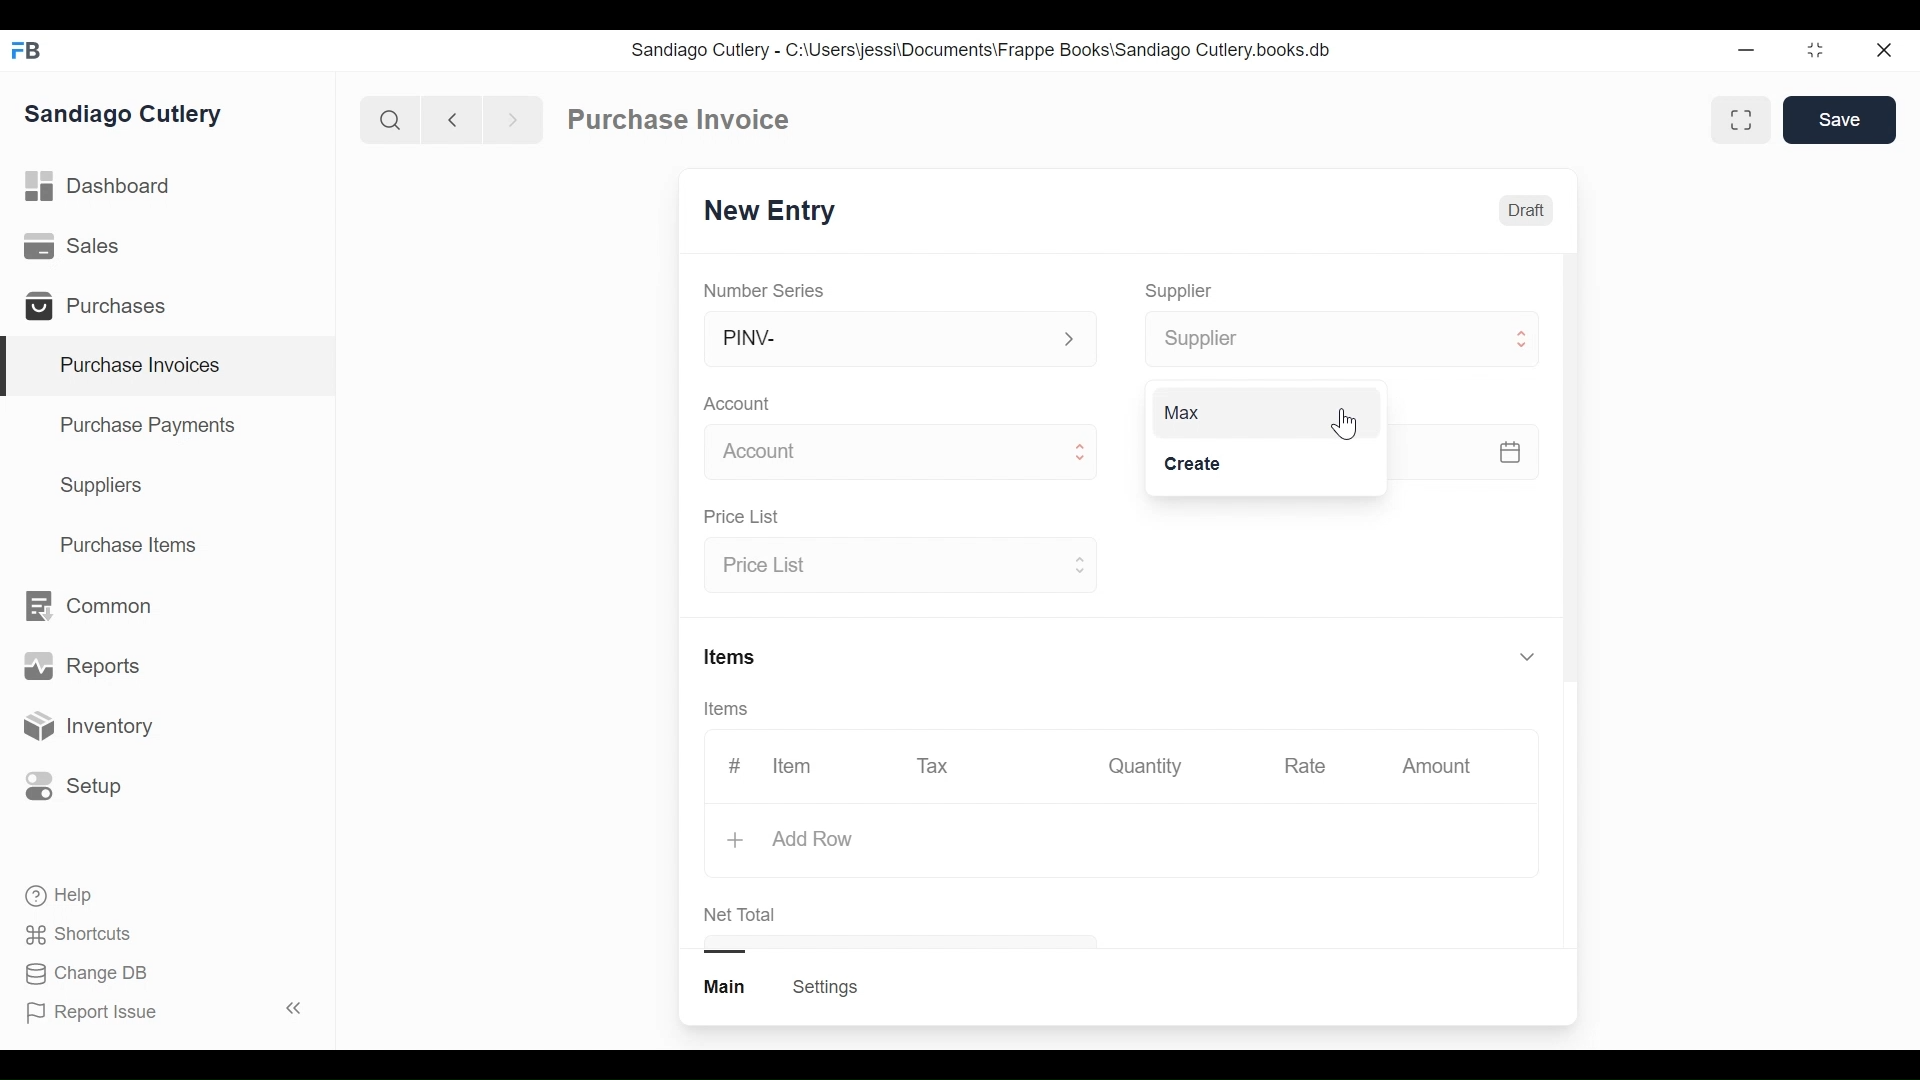 The height and width of the screenshot is (1080, 1920). I want to click on Toggle between form and full view, so click(1742, 120).